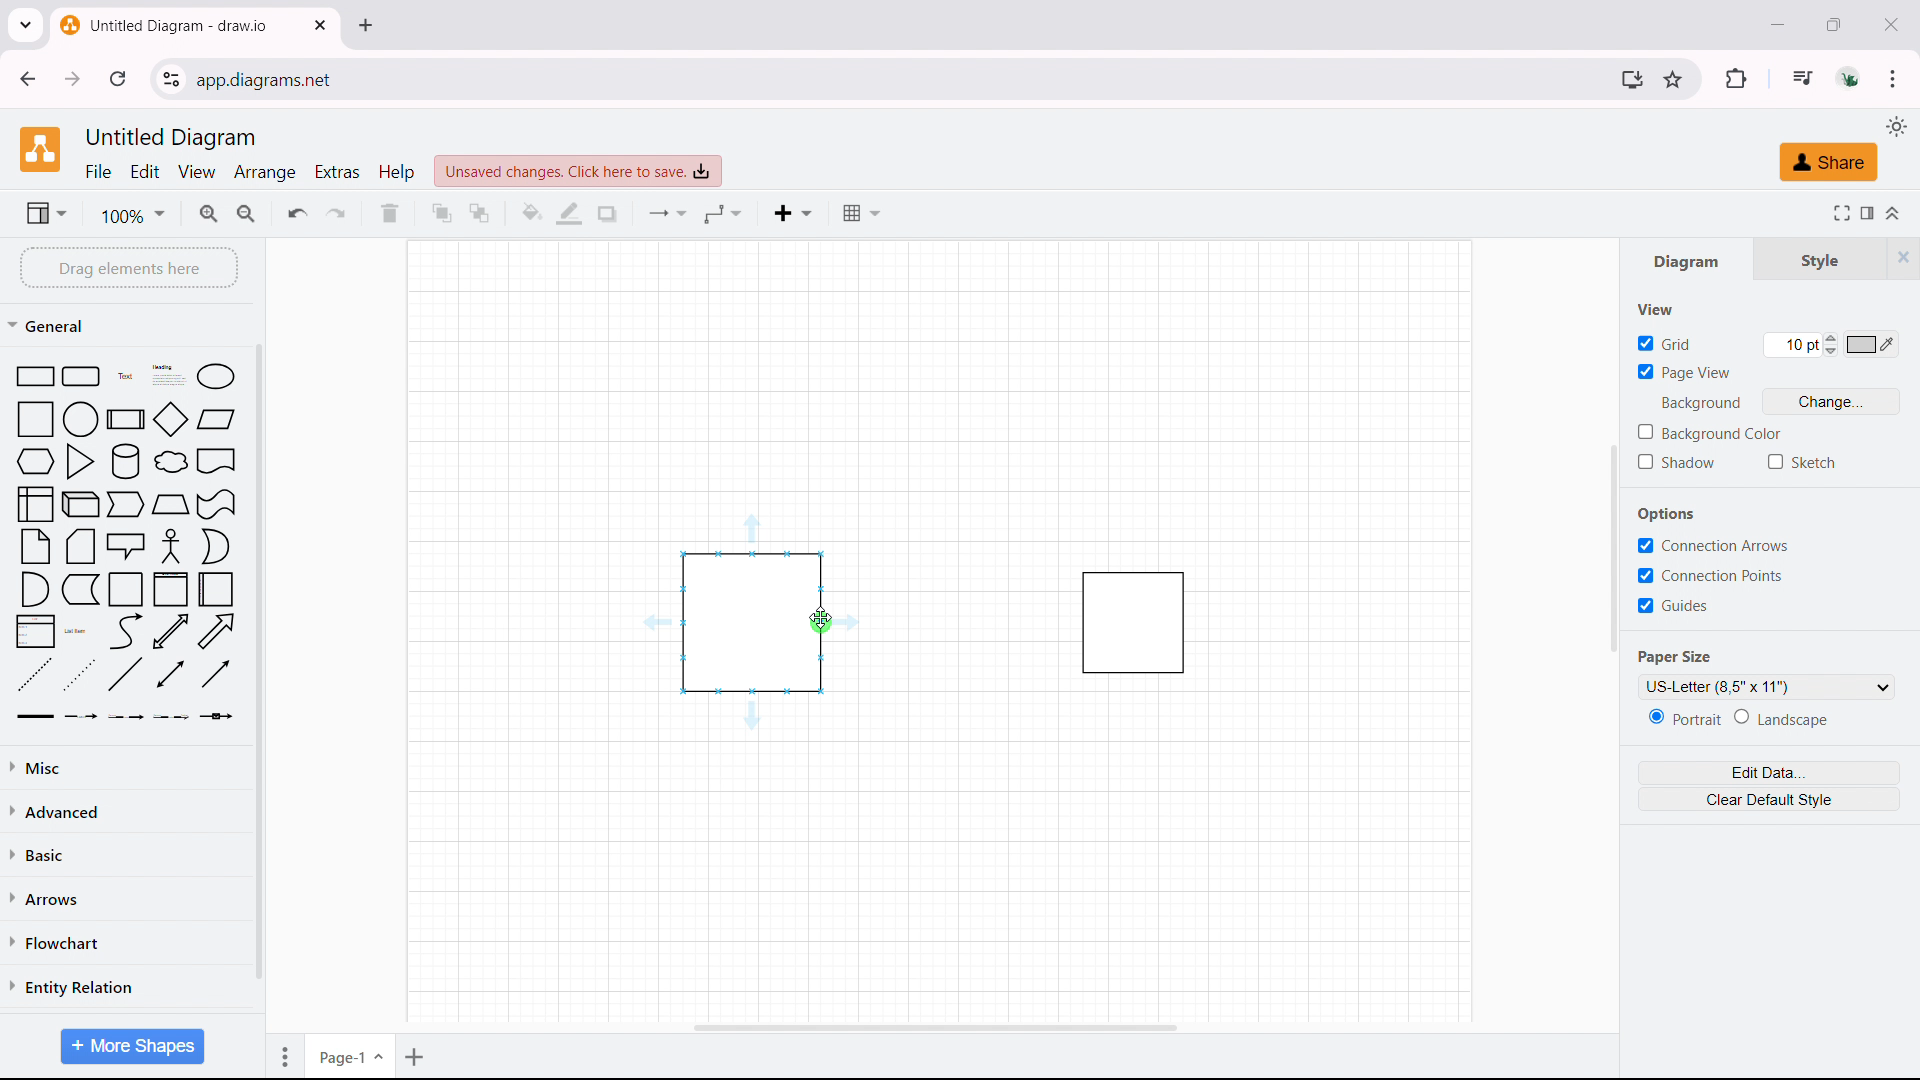 The height and width of the screenshot is (1080, 1920). I want to click on to front, so click(441, 212).